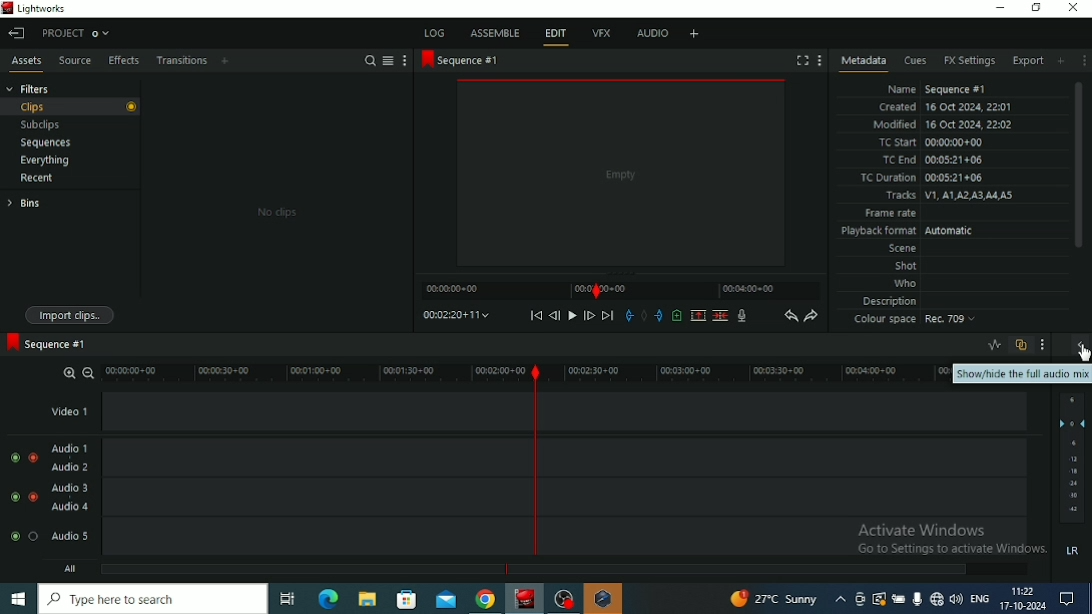 Image resolution: width=1092 pixels, height=614 pixels. Describe the element at coordinates (1022, 374) in the screenshot. I see `Show/hide the full audio mix` at that location.